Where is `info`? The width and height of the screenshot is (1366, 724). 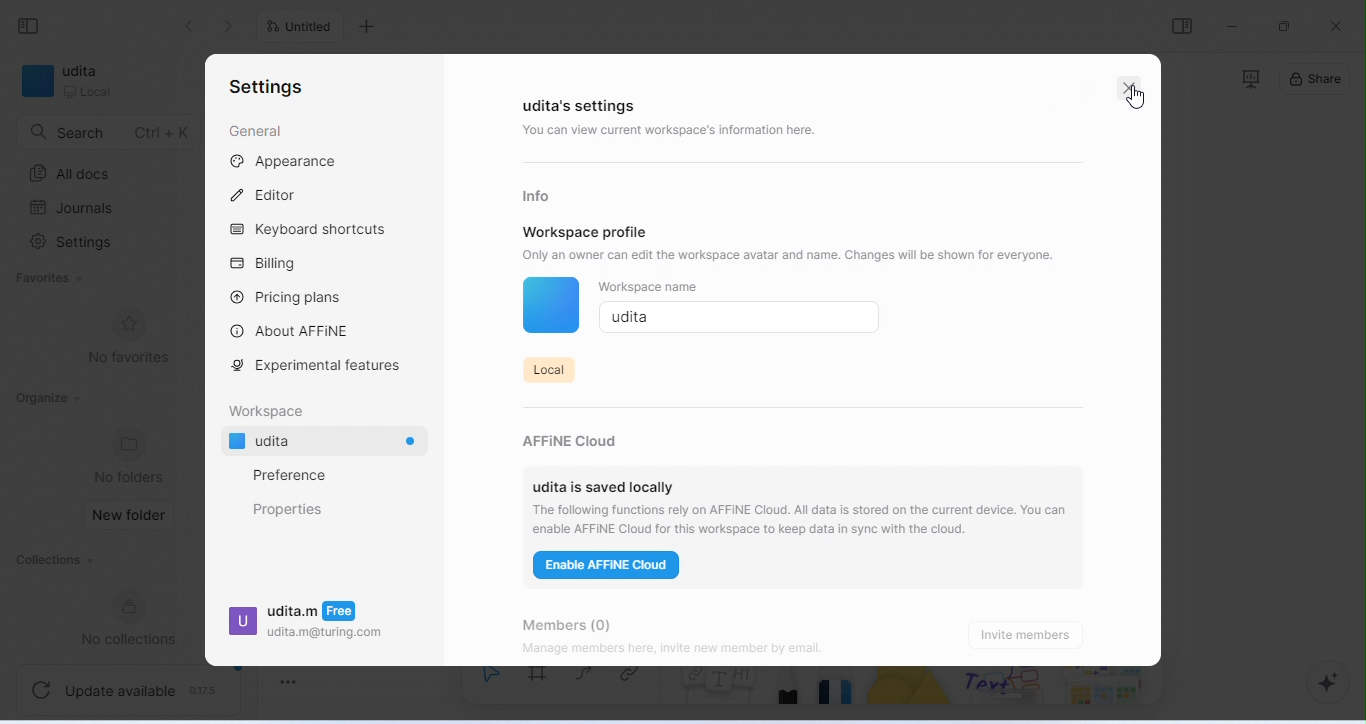 info is located at coordinates (540, 195).